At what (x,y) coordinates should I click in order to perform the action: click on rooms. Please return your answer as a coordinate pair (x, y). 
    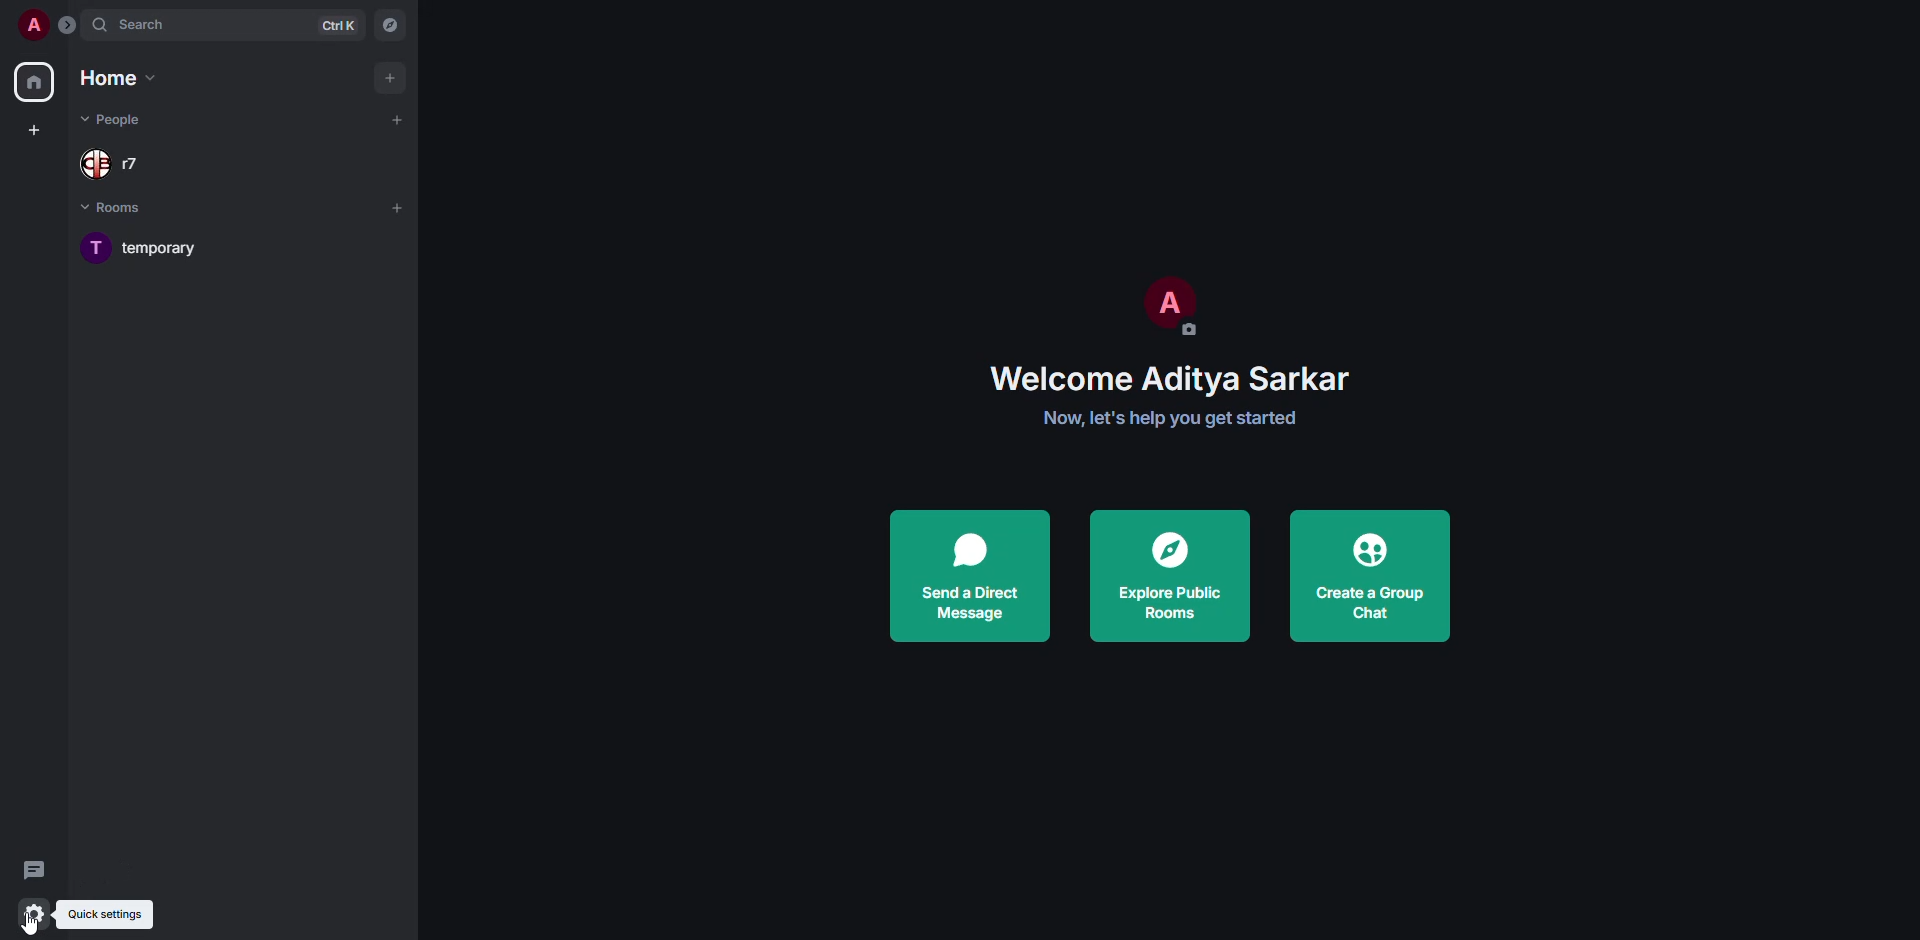
    Looking at the image, I should click on (120, 211).